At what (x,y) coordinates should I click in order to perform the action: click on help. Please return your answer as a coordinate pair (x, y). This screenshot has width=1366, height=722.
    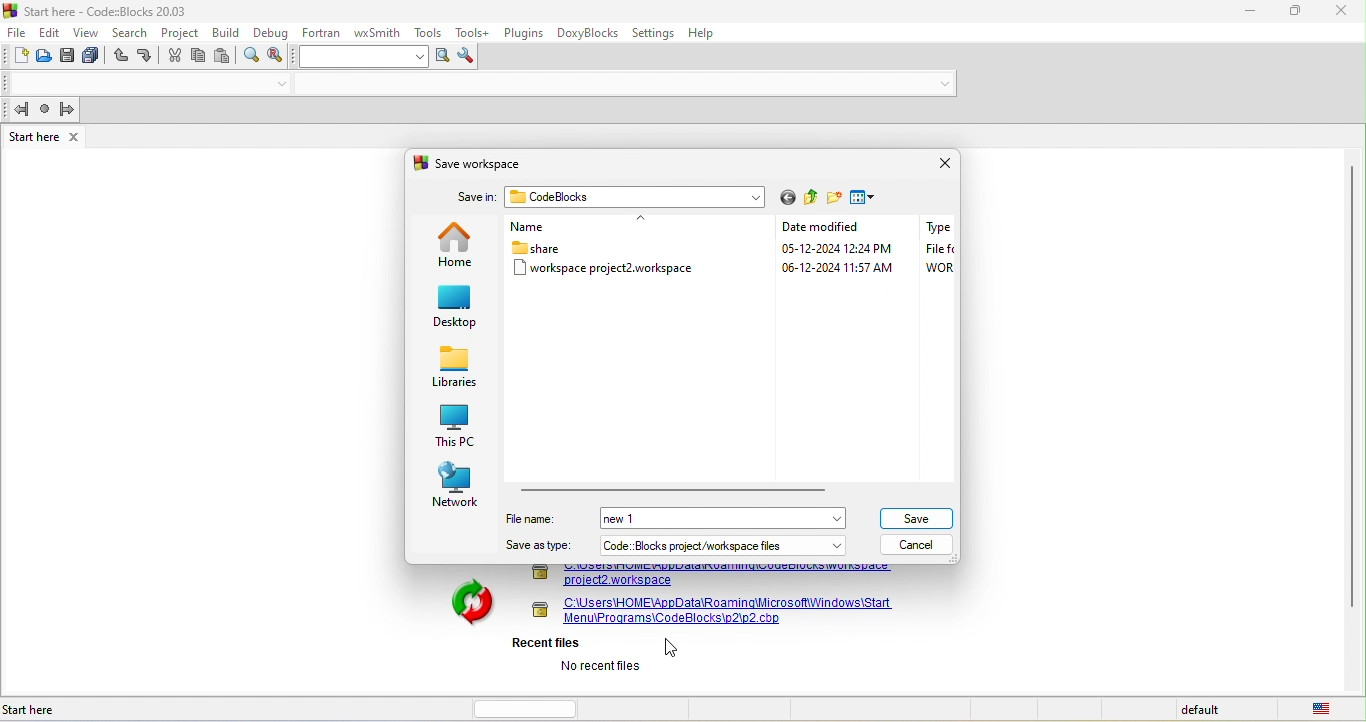
    Looking at the image, I should click on (710, 33).